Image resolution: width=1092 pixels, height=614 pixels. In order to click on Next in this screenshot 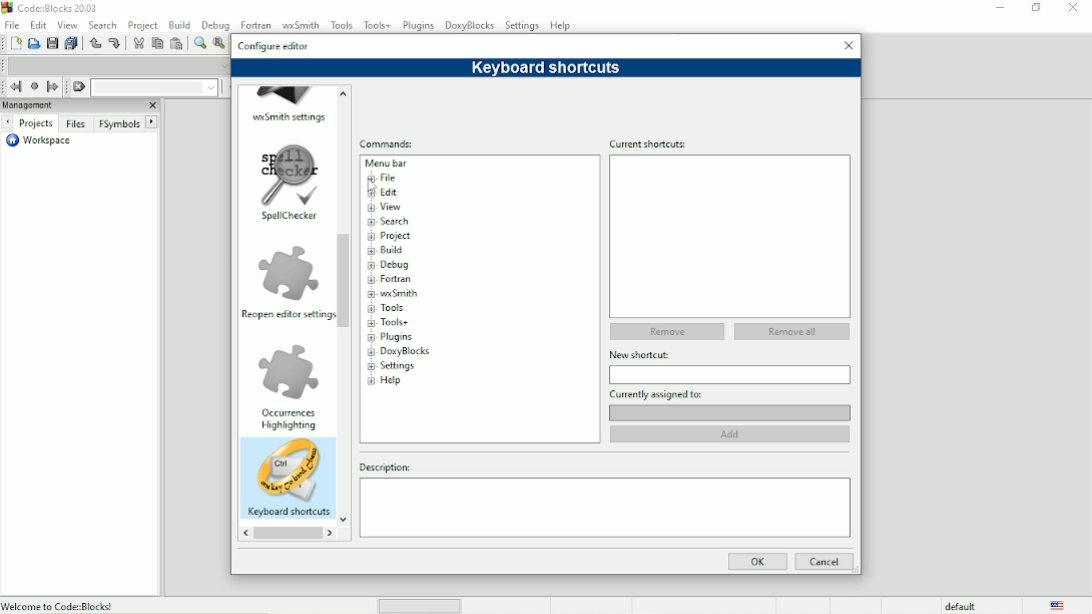, I will do `click(152, 121)`.